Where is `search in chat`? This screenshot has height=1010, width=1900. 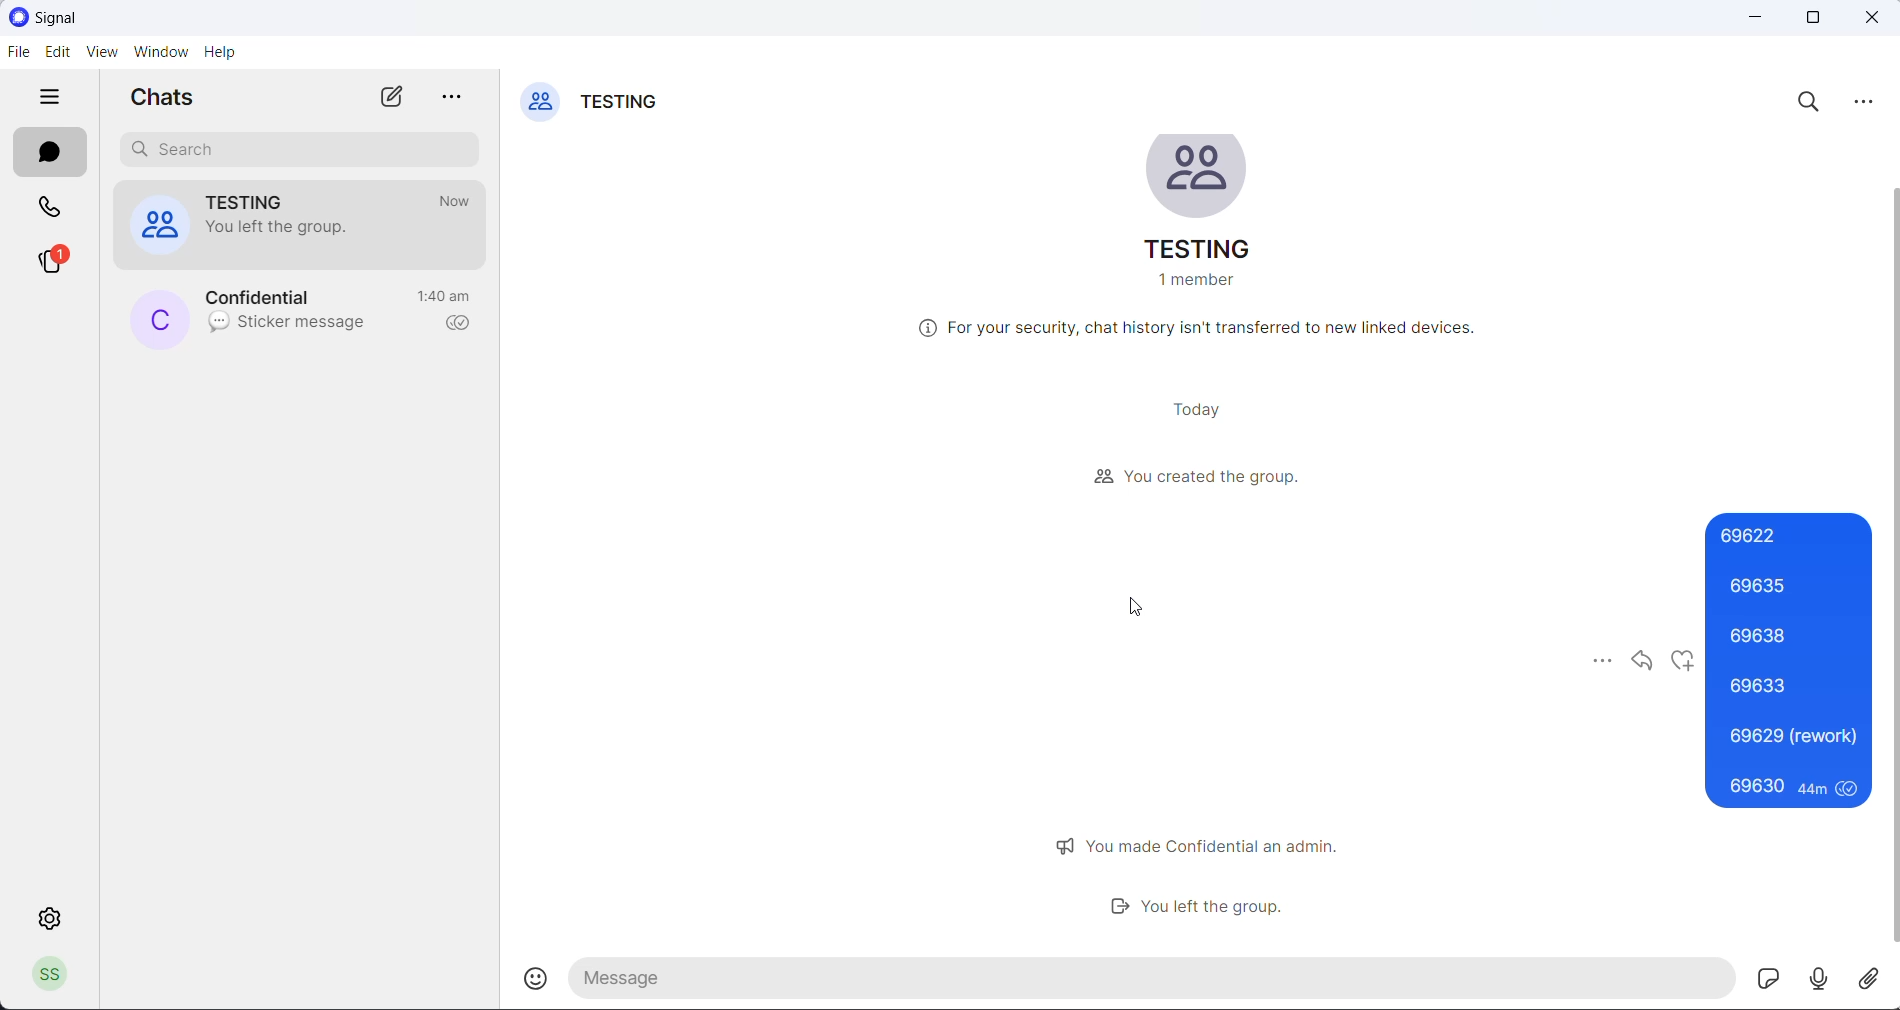
search in chat is located at coordinates (1813, 106).